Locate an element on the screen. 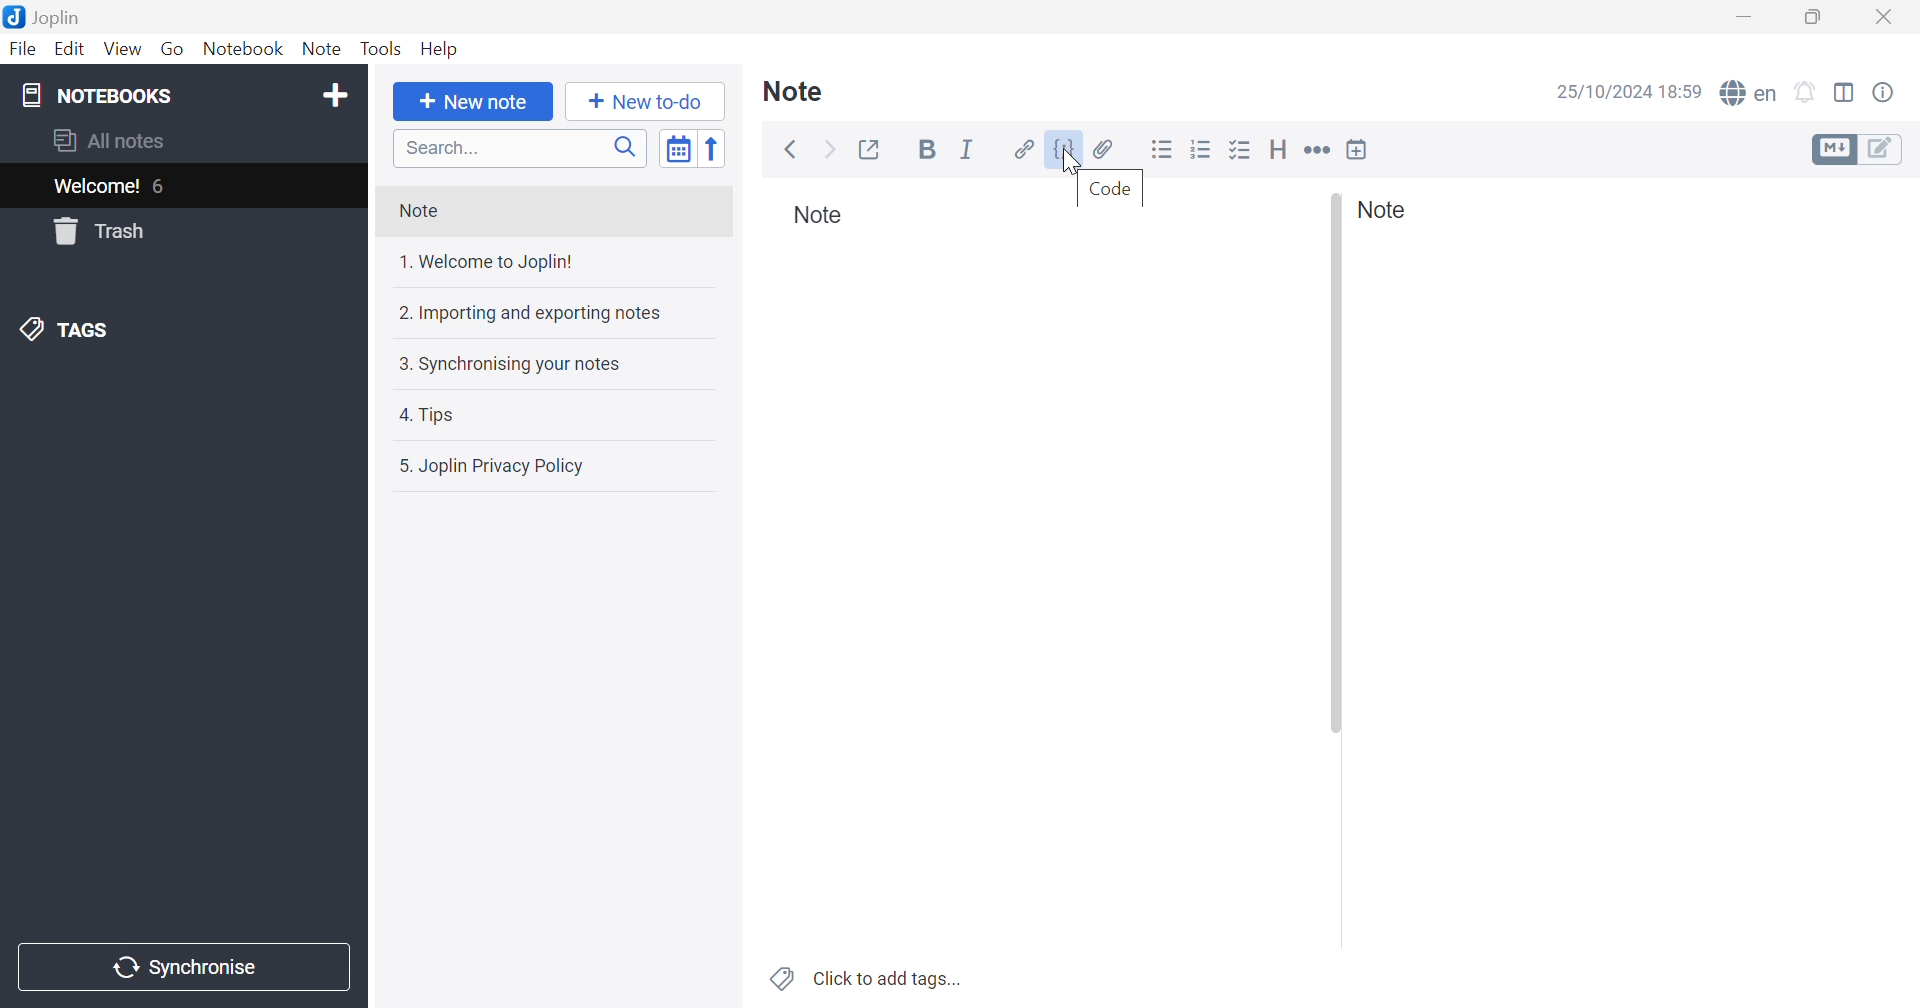 The width and height of the screenshot is (1920, 1008). cursor is located at coordinates (1071, 161).